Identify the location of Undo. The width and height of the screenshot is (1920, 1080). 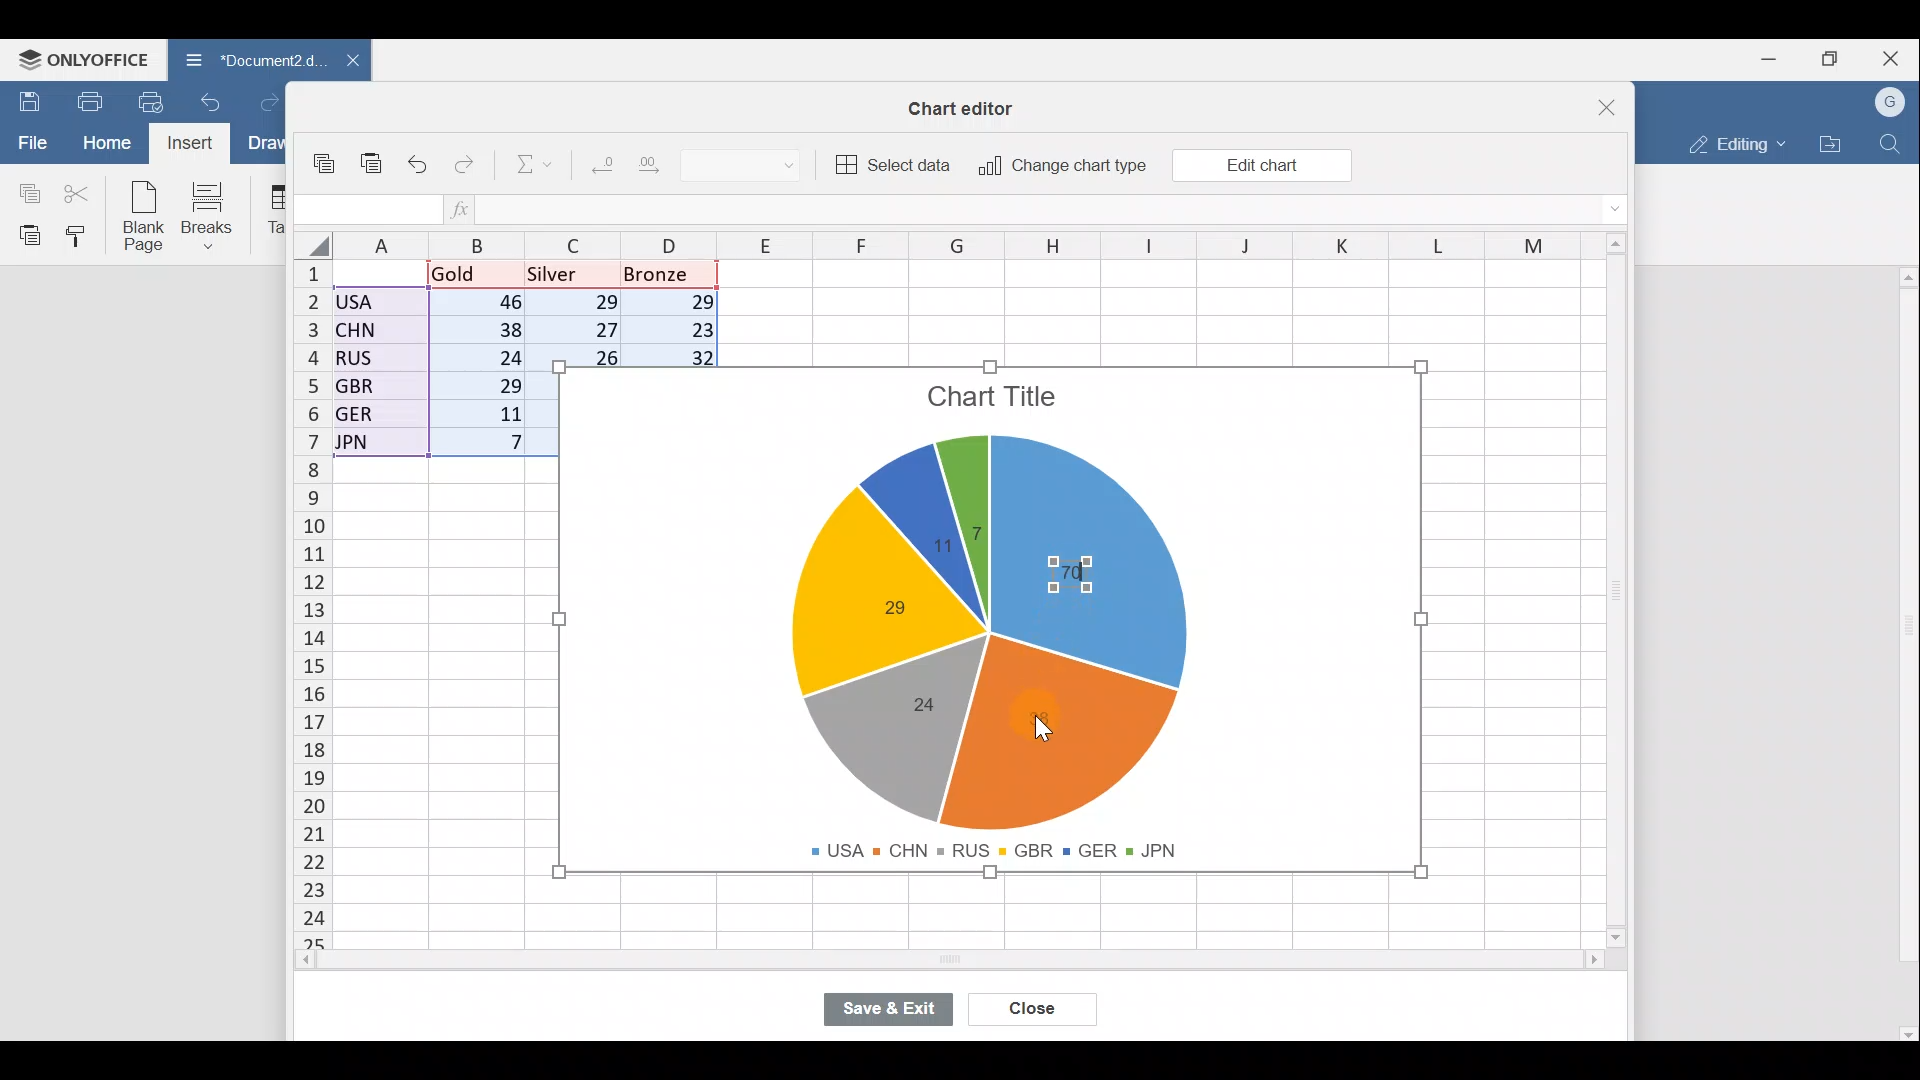
(422, 166).